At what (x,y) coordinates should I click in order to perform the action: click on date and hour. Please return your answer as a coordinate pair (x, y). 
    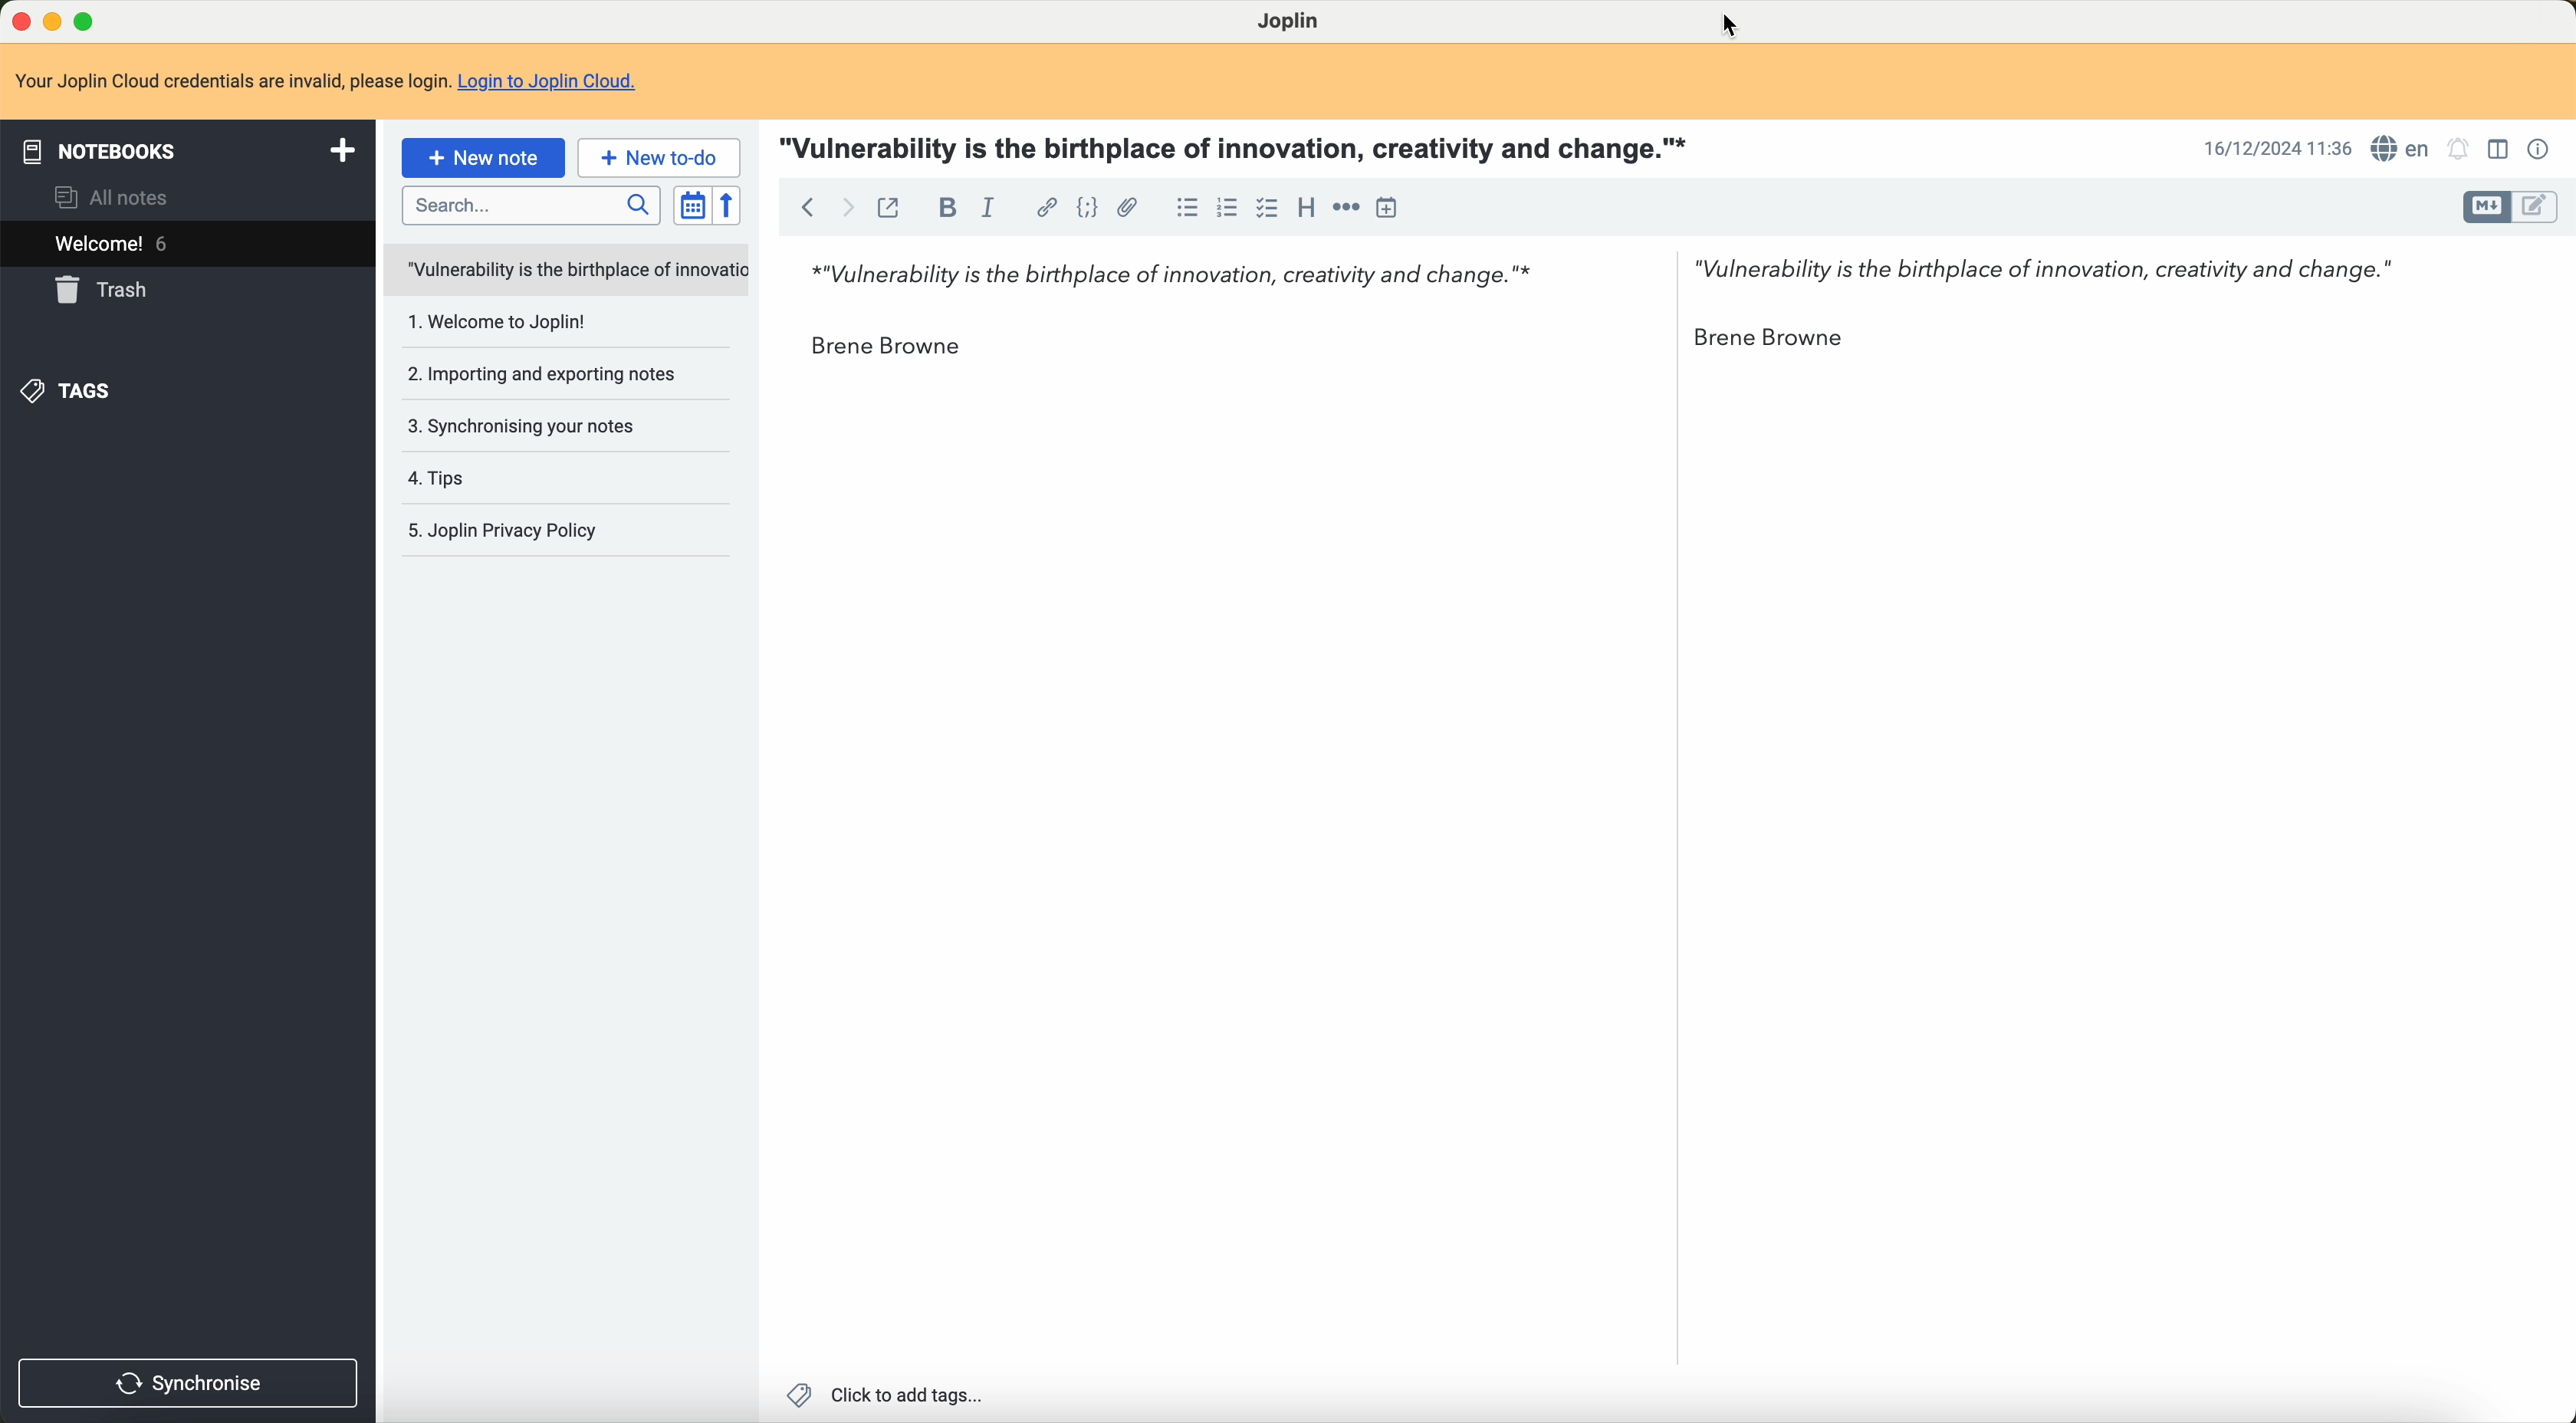
    Looking at the image, I should click on (2273, 147).